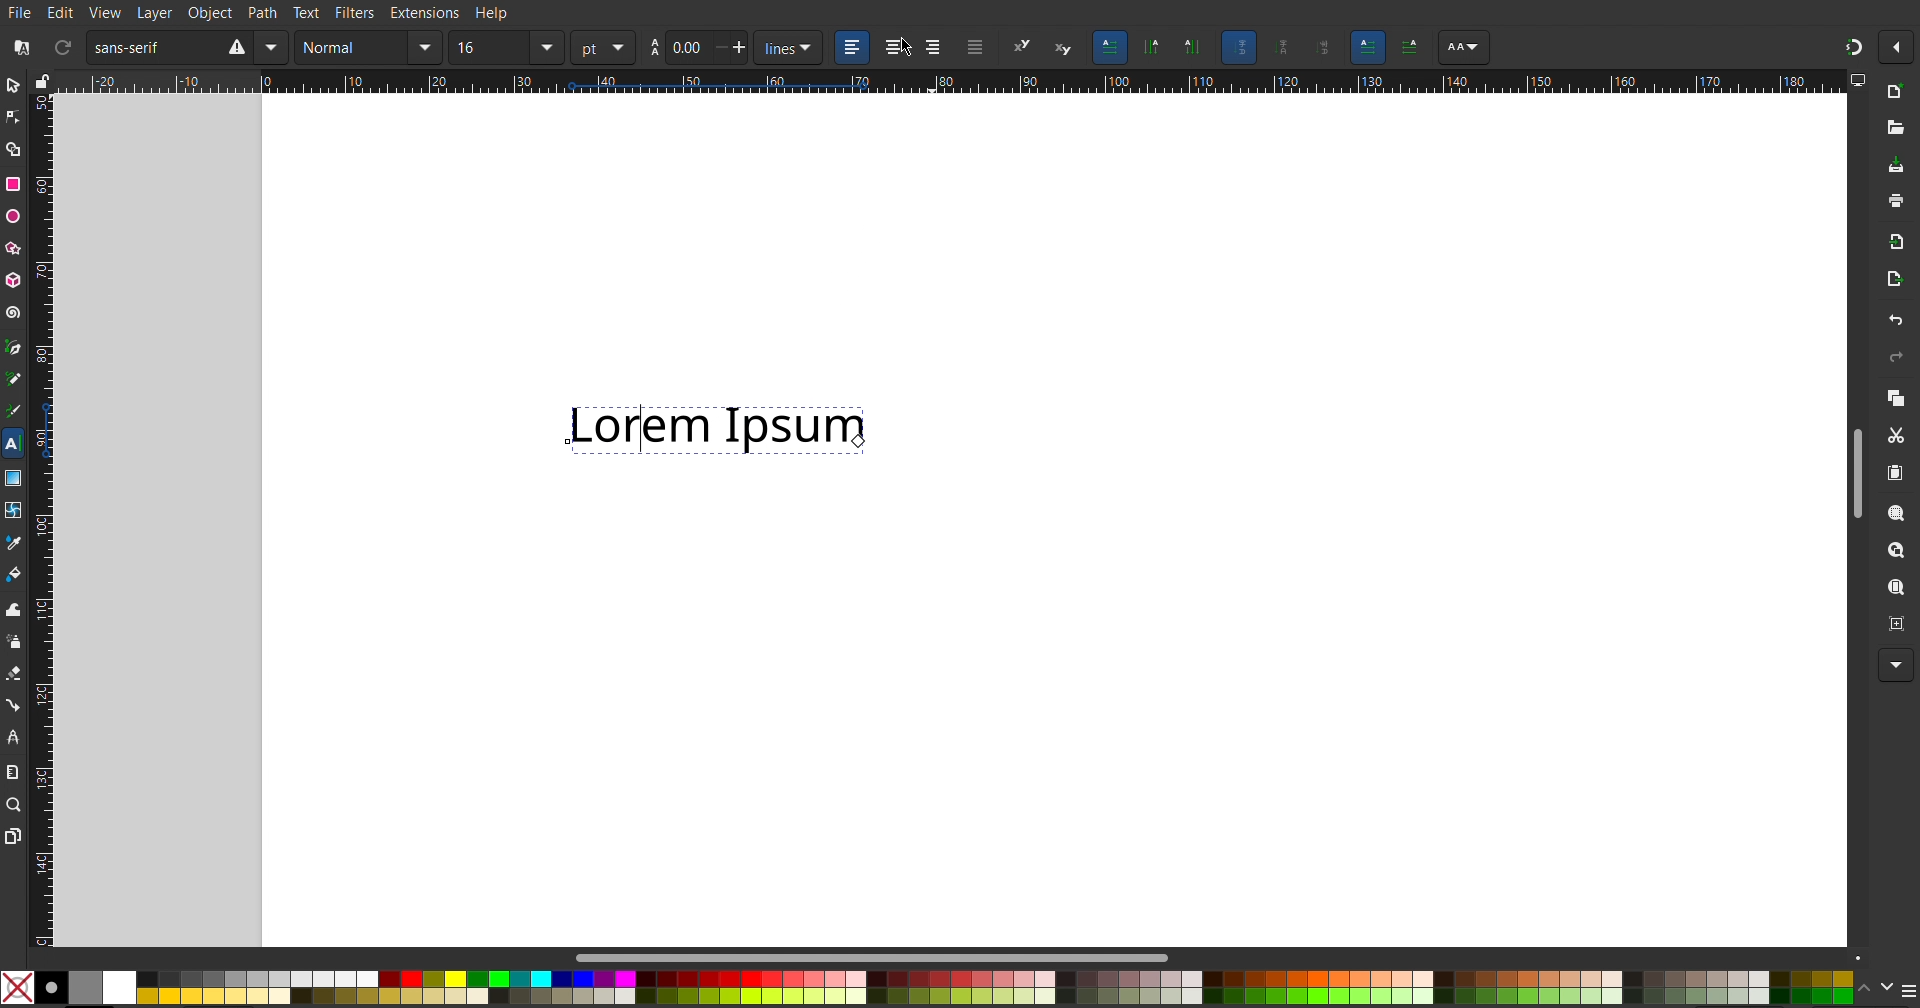 The width and height of the screenshot is (1920, 1008). What do you see at coordinates (1153, 48) in the screenshot?
I see `Vertical text orientation right to left` at bounding box center [1153, 48].